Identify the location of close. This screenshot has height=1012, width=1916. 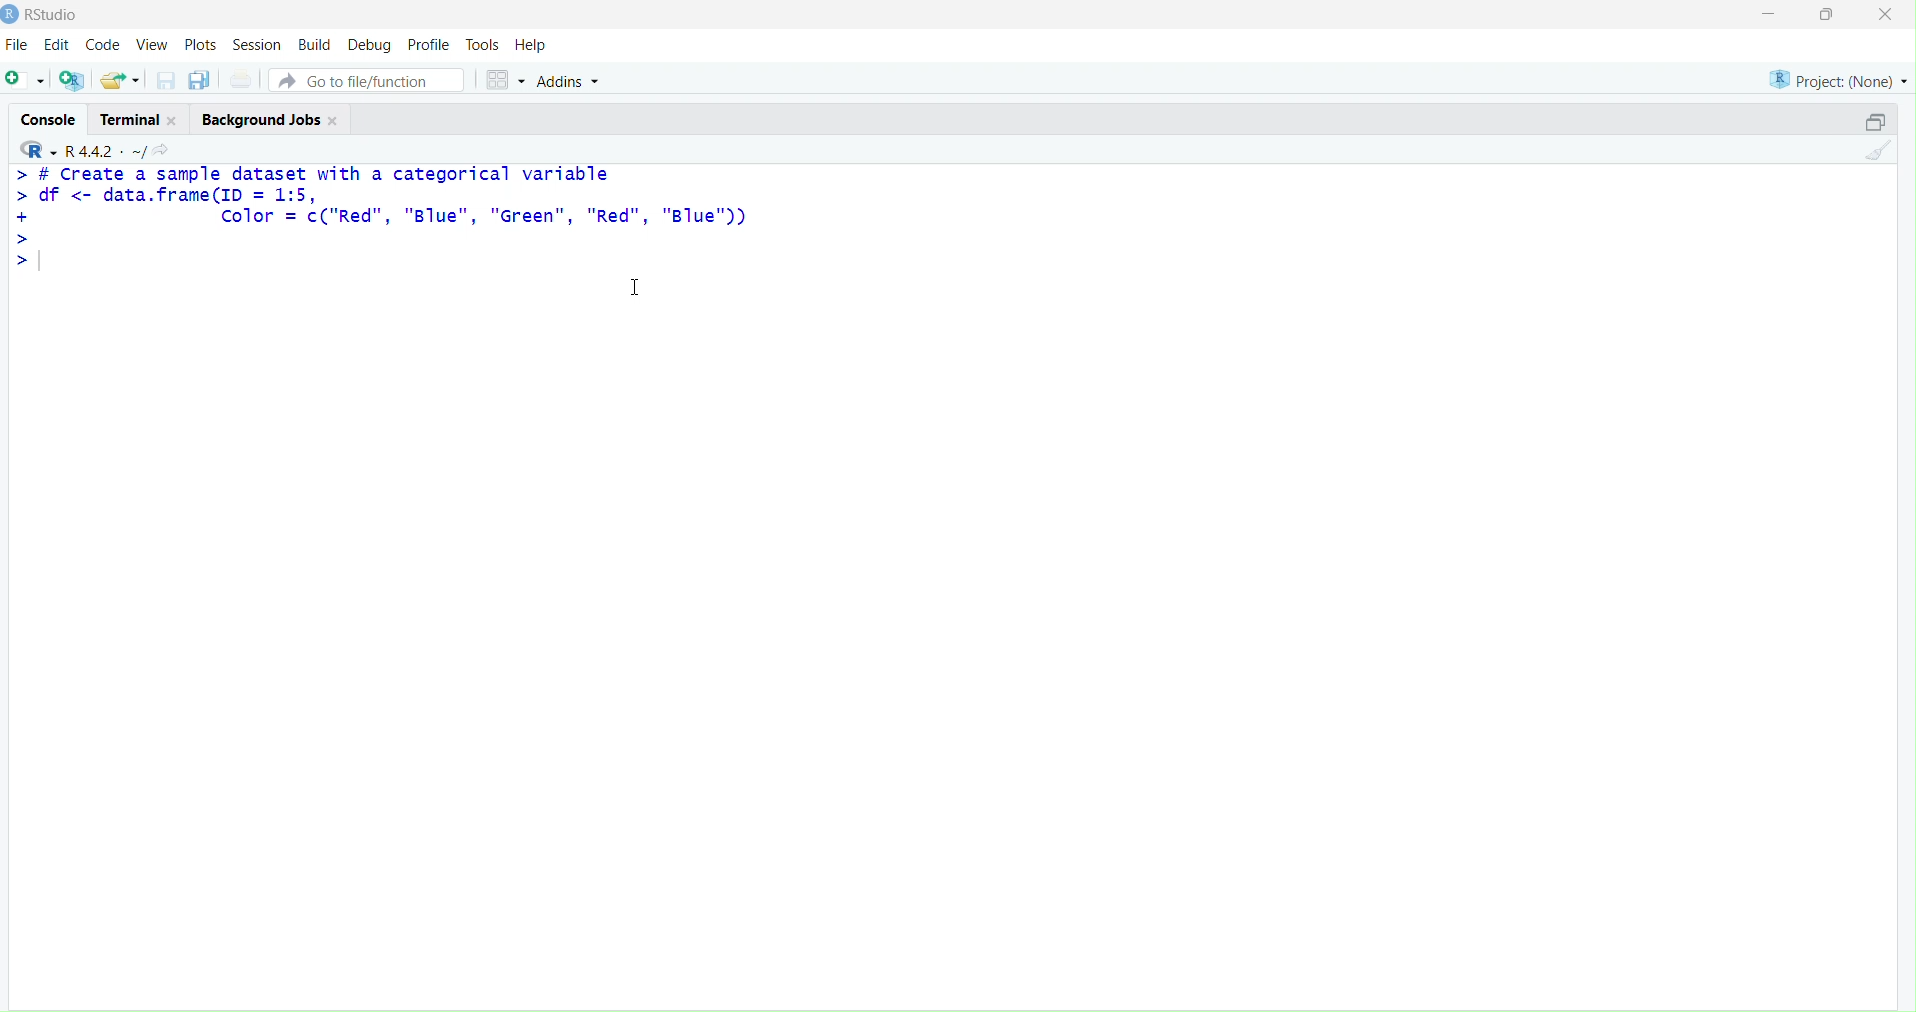
(335, 121).